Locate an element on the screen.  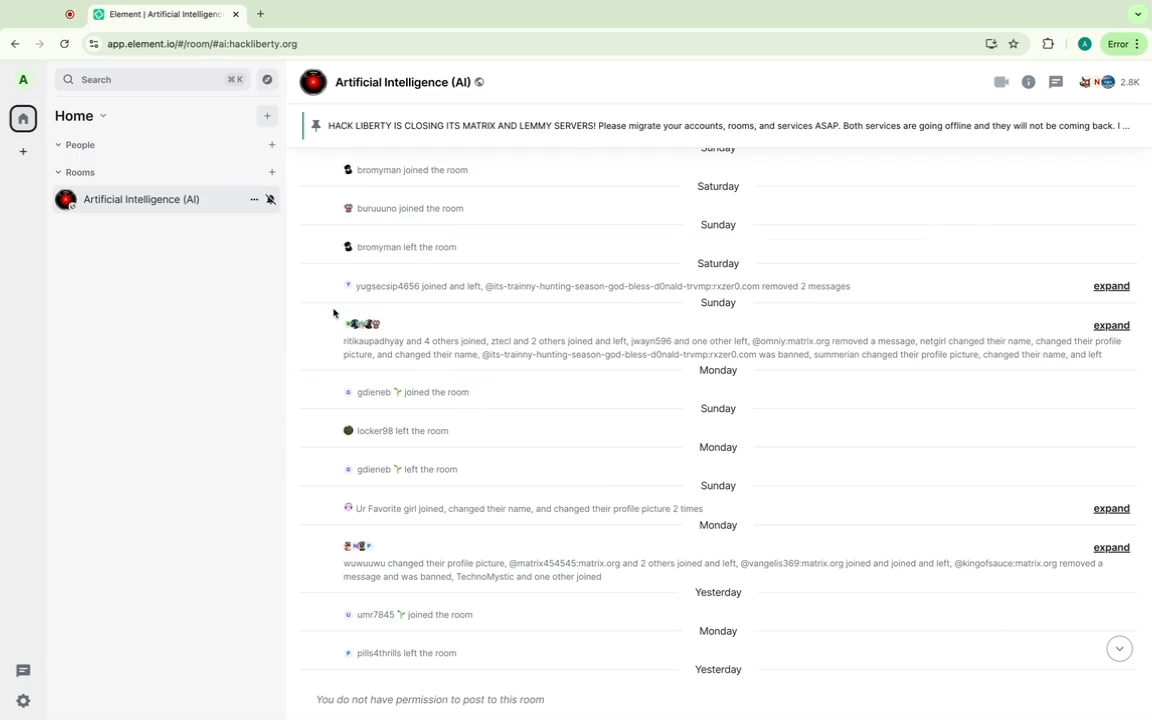
Day is located at coordinates (717, 484).